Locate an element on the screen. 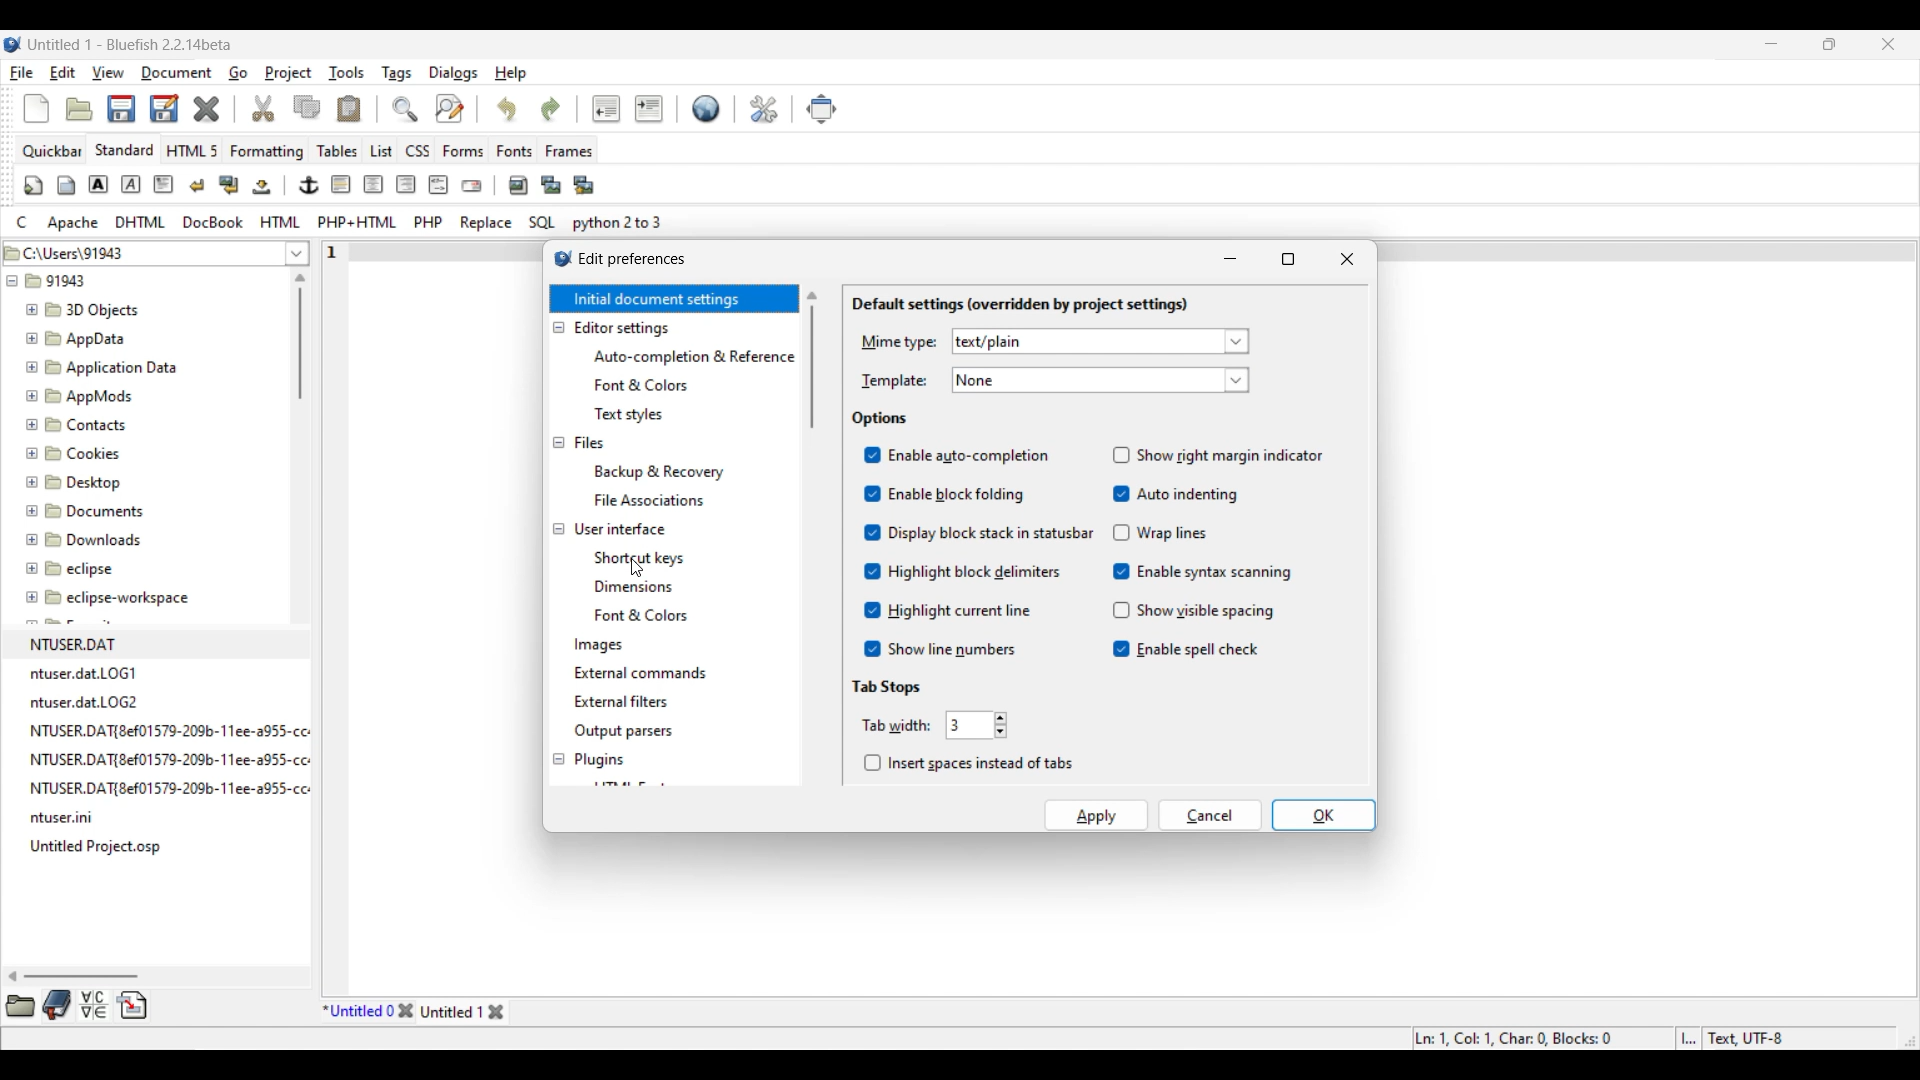  View menu is located at coordinates (108, 73).